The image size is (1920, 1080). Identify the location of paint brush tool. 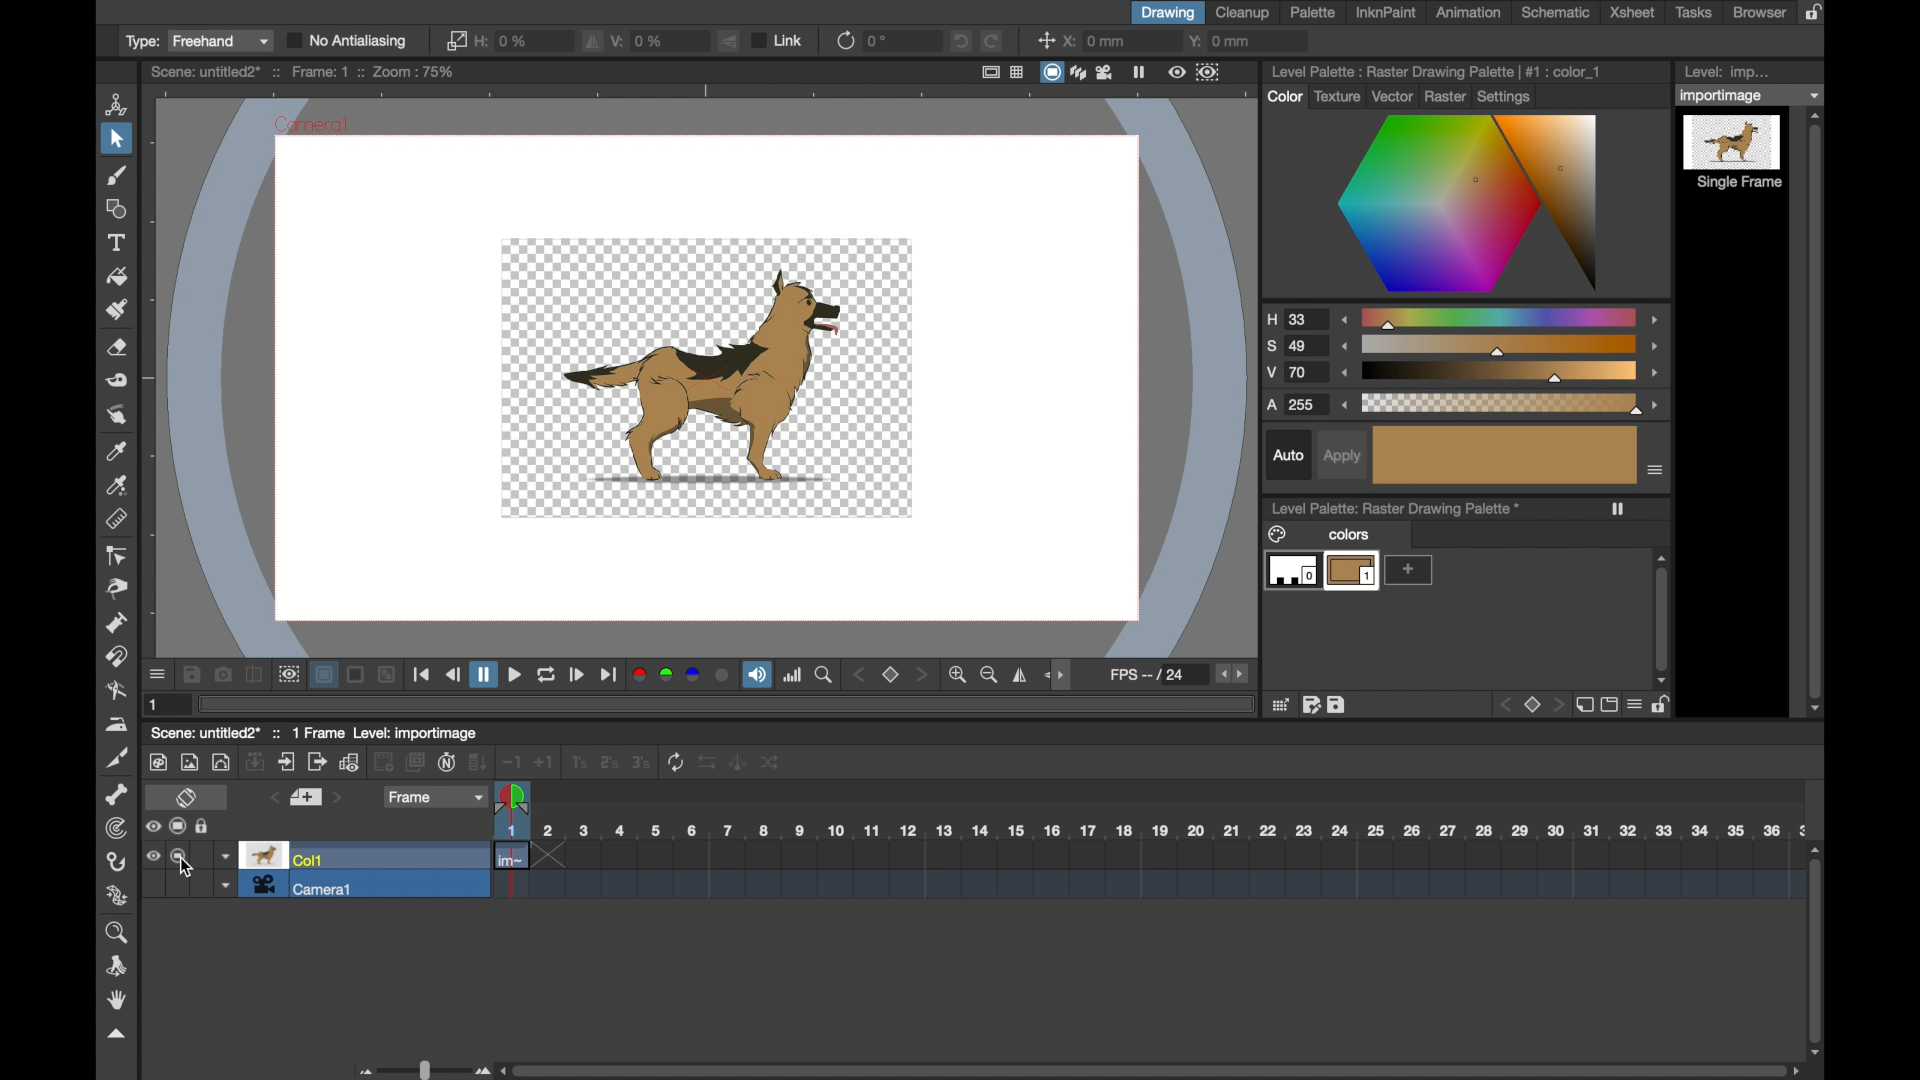
(118, 309).